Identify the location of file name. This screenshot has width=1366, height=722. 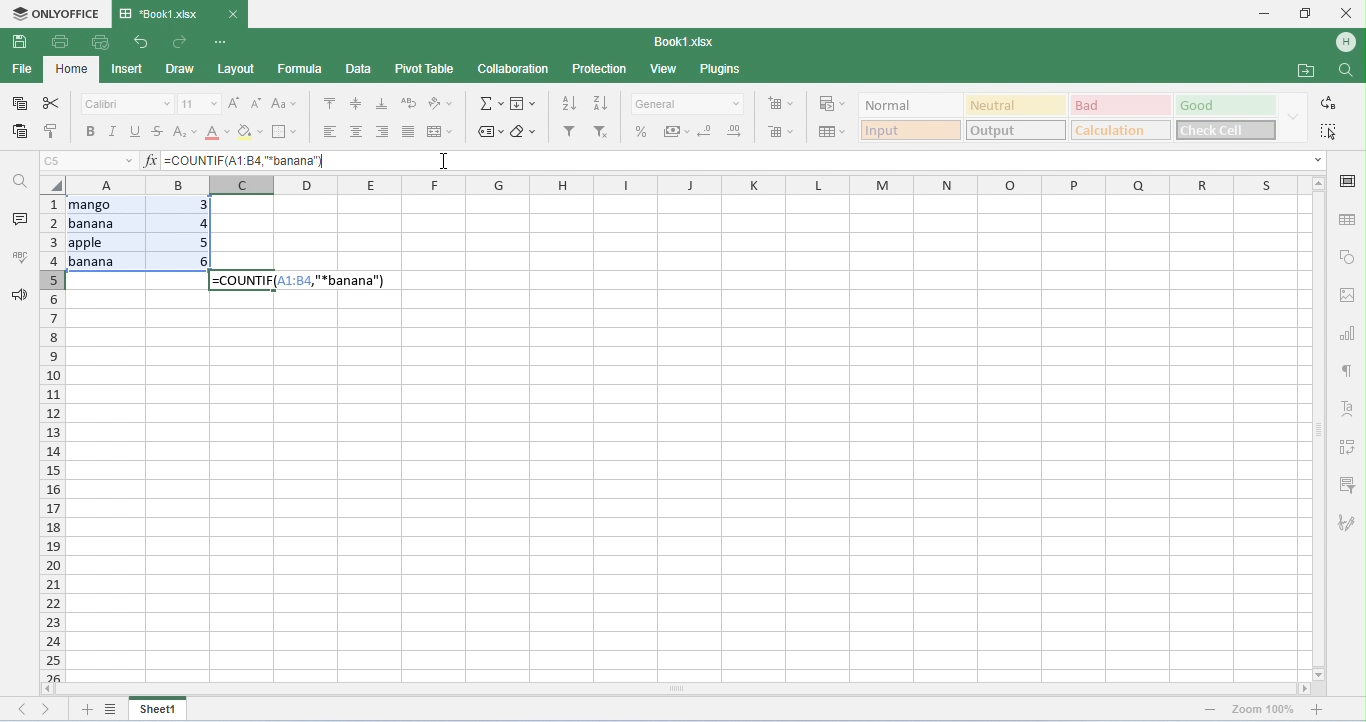
(686, 42).